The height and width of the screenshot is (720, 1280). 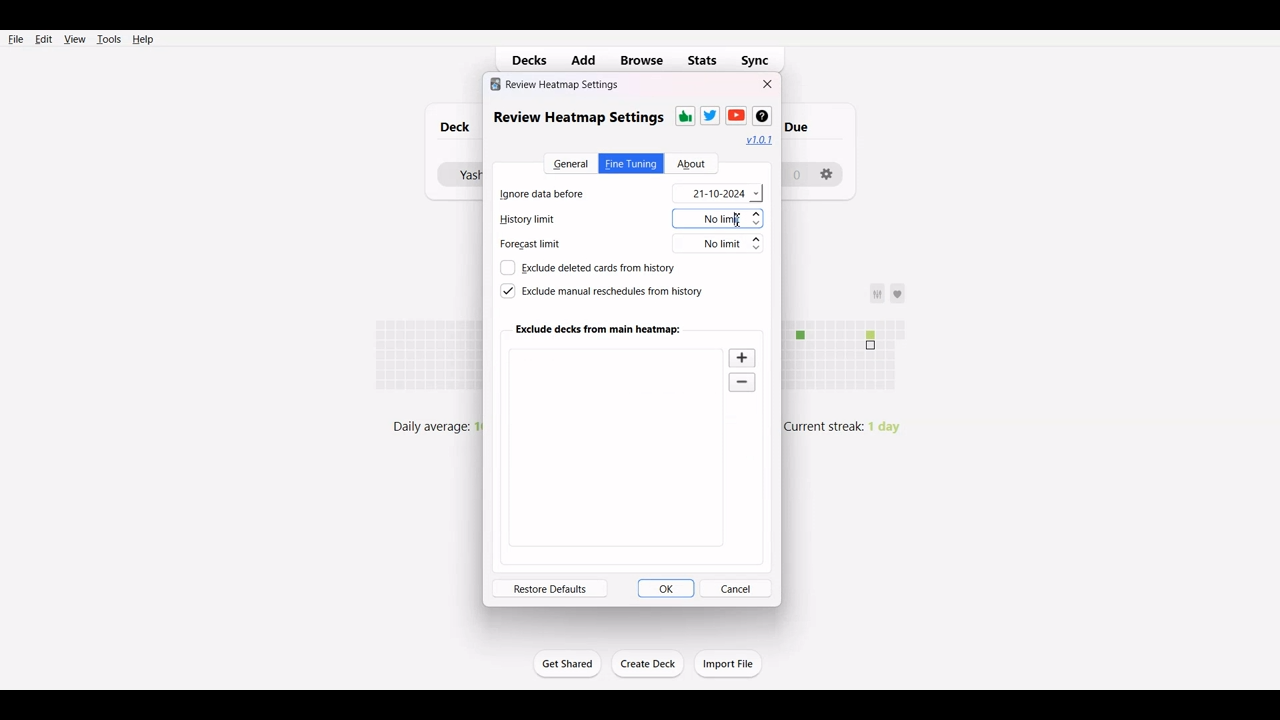 What do you see at coordinates (525, 60) in the screenshot?
I see `Decks` at bounding box center [525, 60].